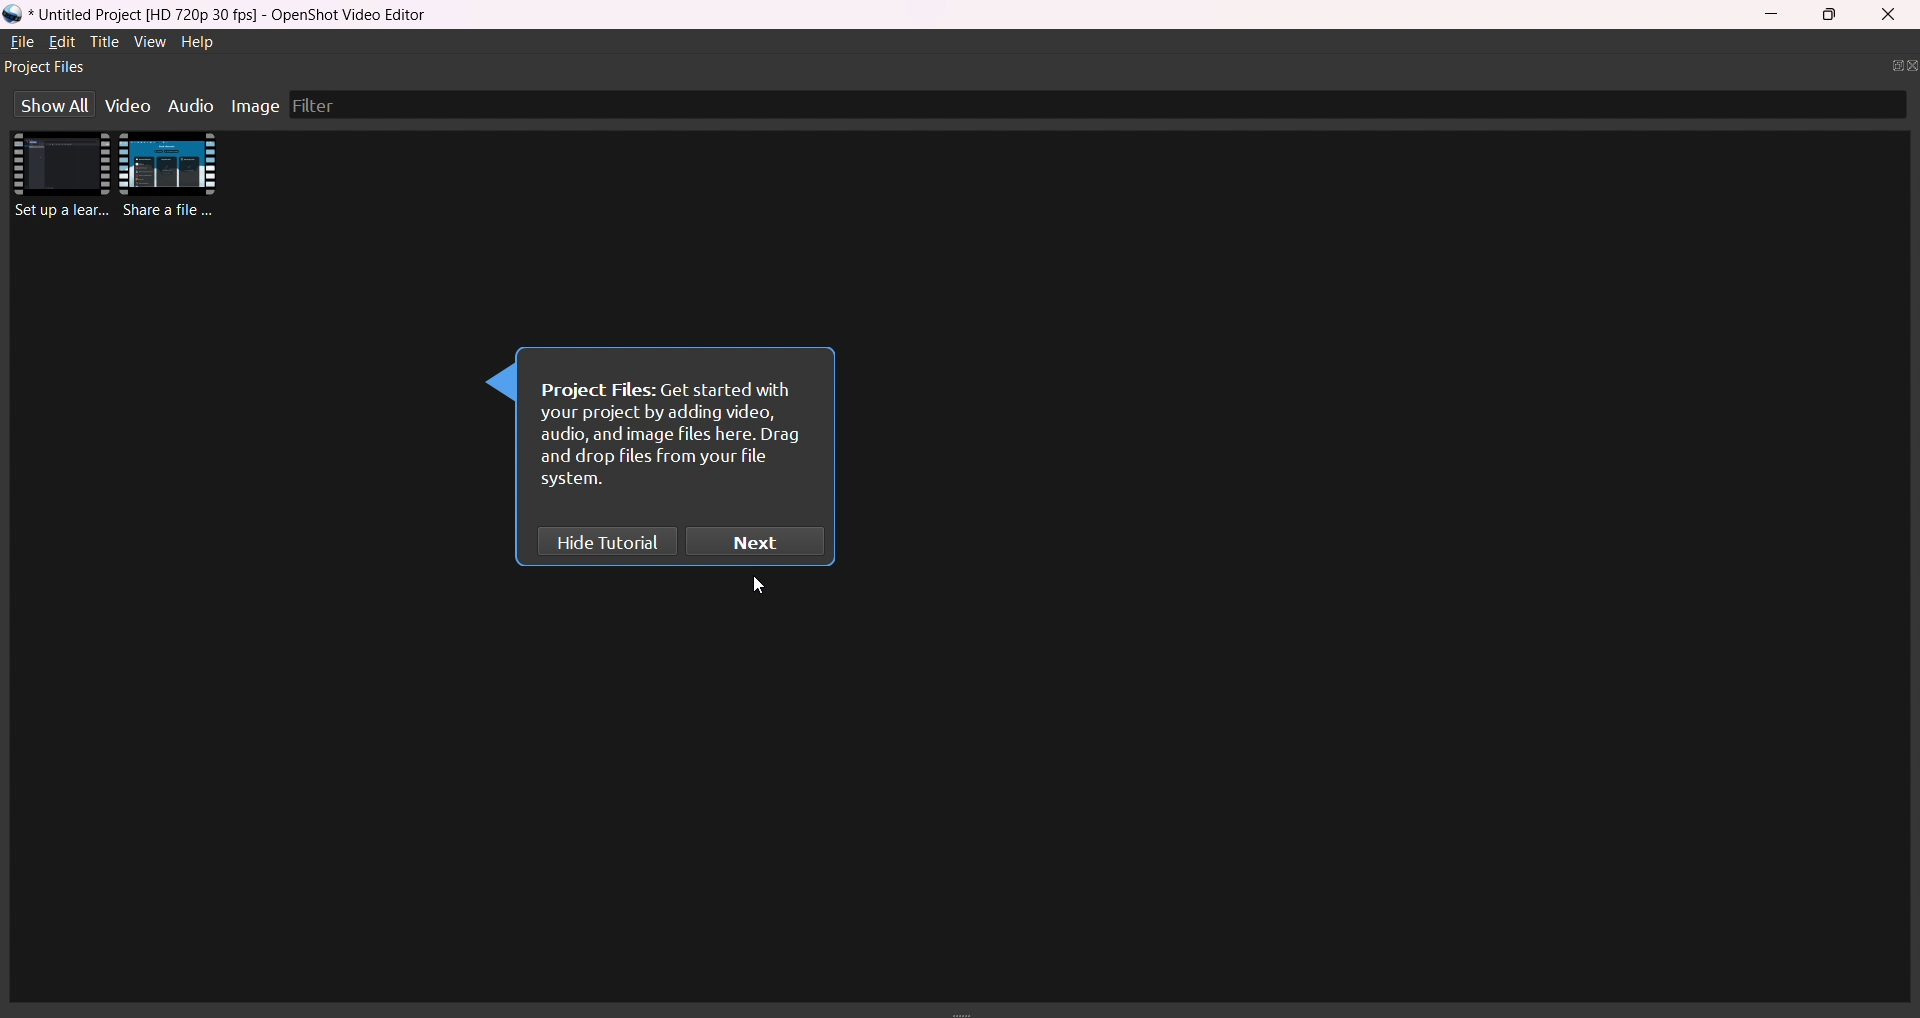 The width and height of the screenshot is (1920, 1018). I want to click on imported video, so click(167, 175).